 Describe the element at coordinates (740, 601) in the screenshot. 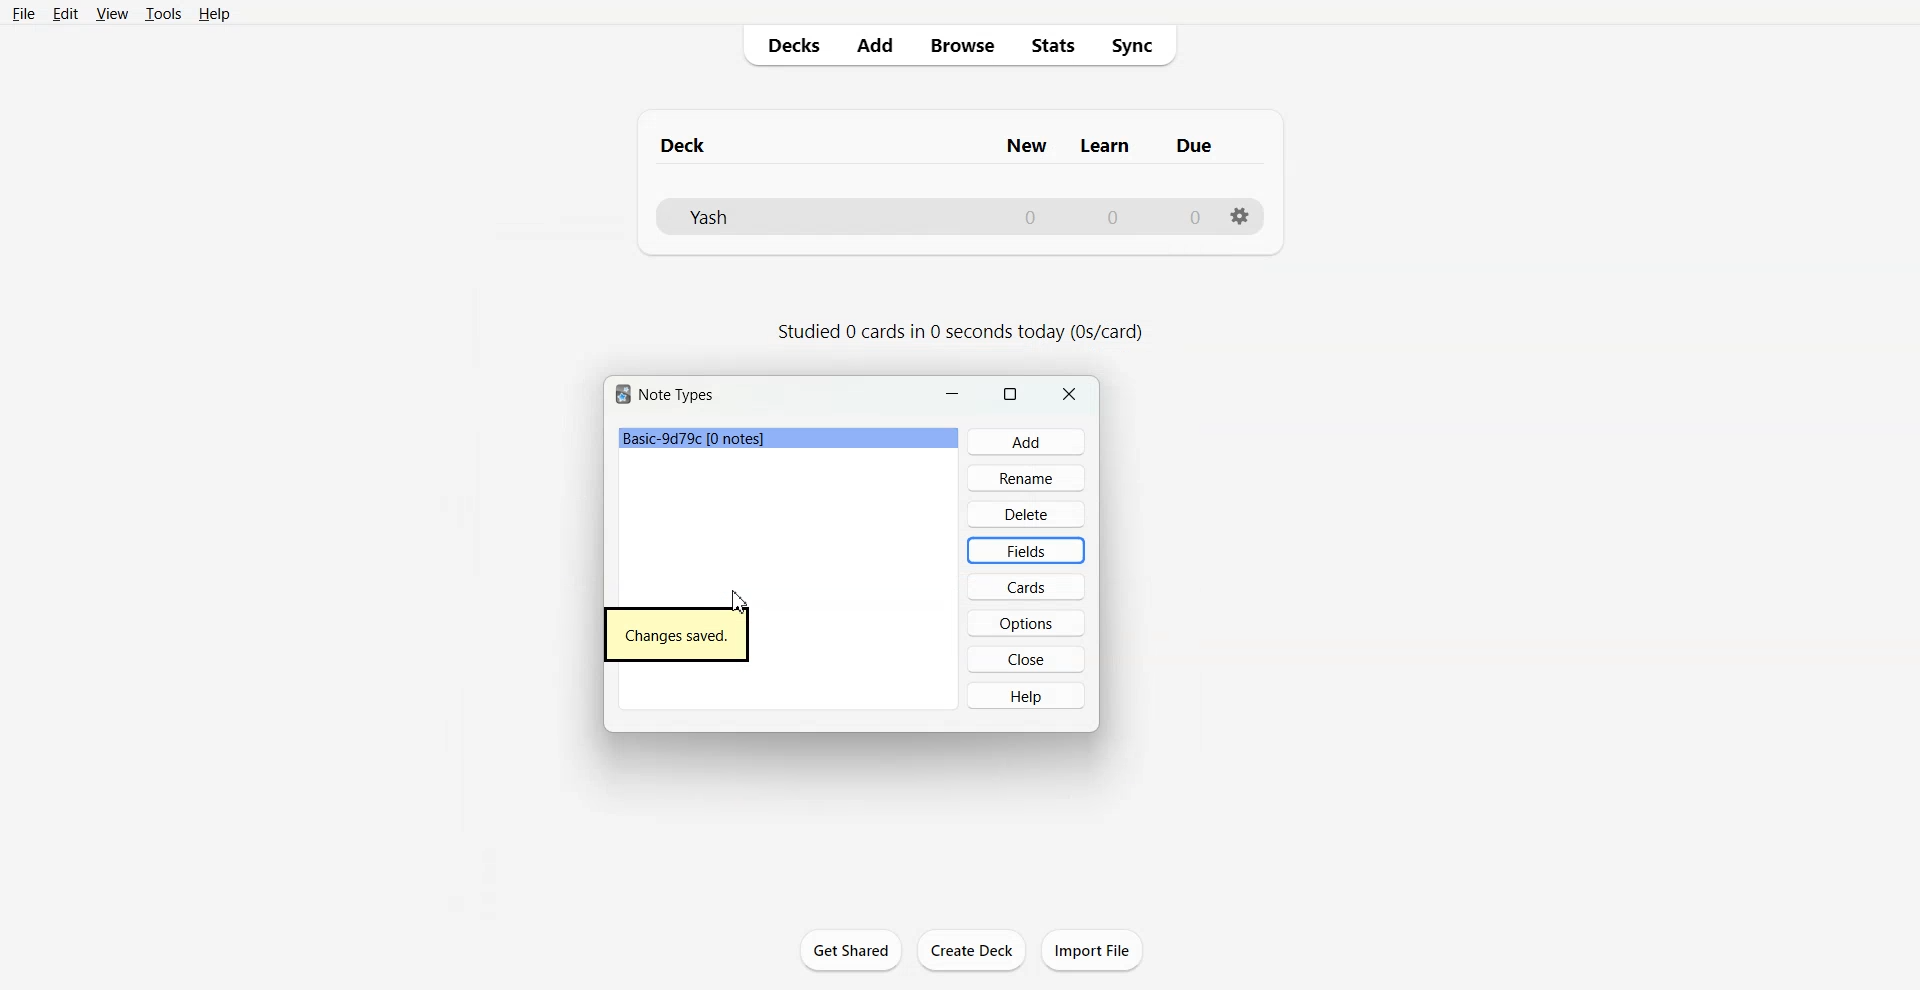

I see `Cursor` at that location.